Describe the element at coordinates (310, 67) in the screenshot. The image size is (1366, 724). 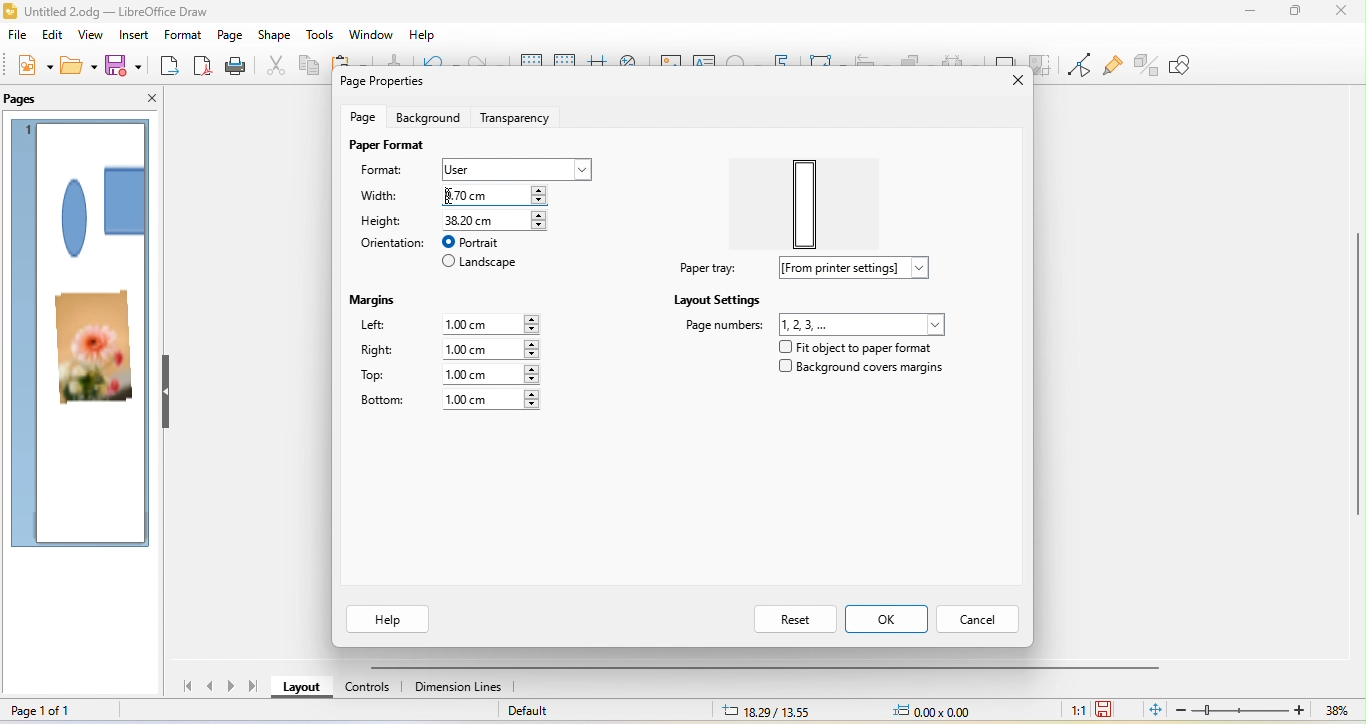
I see `copy` at that location.